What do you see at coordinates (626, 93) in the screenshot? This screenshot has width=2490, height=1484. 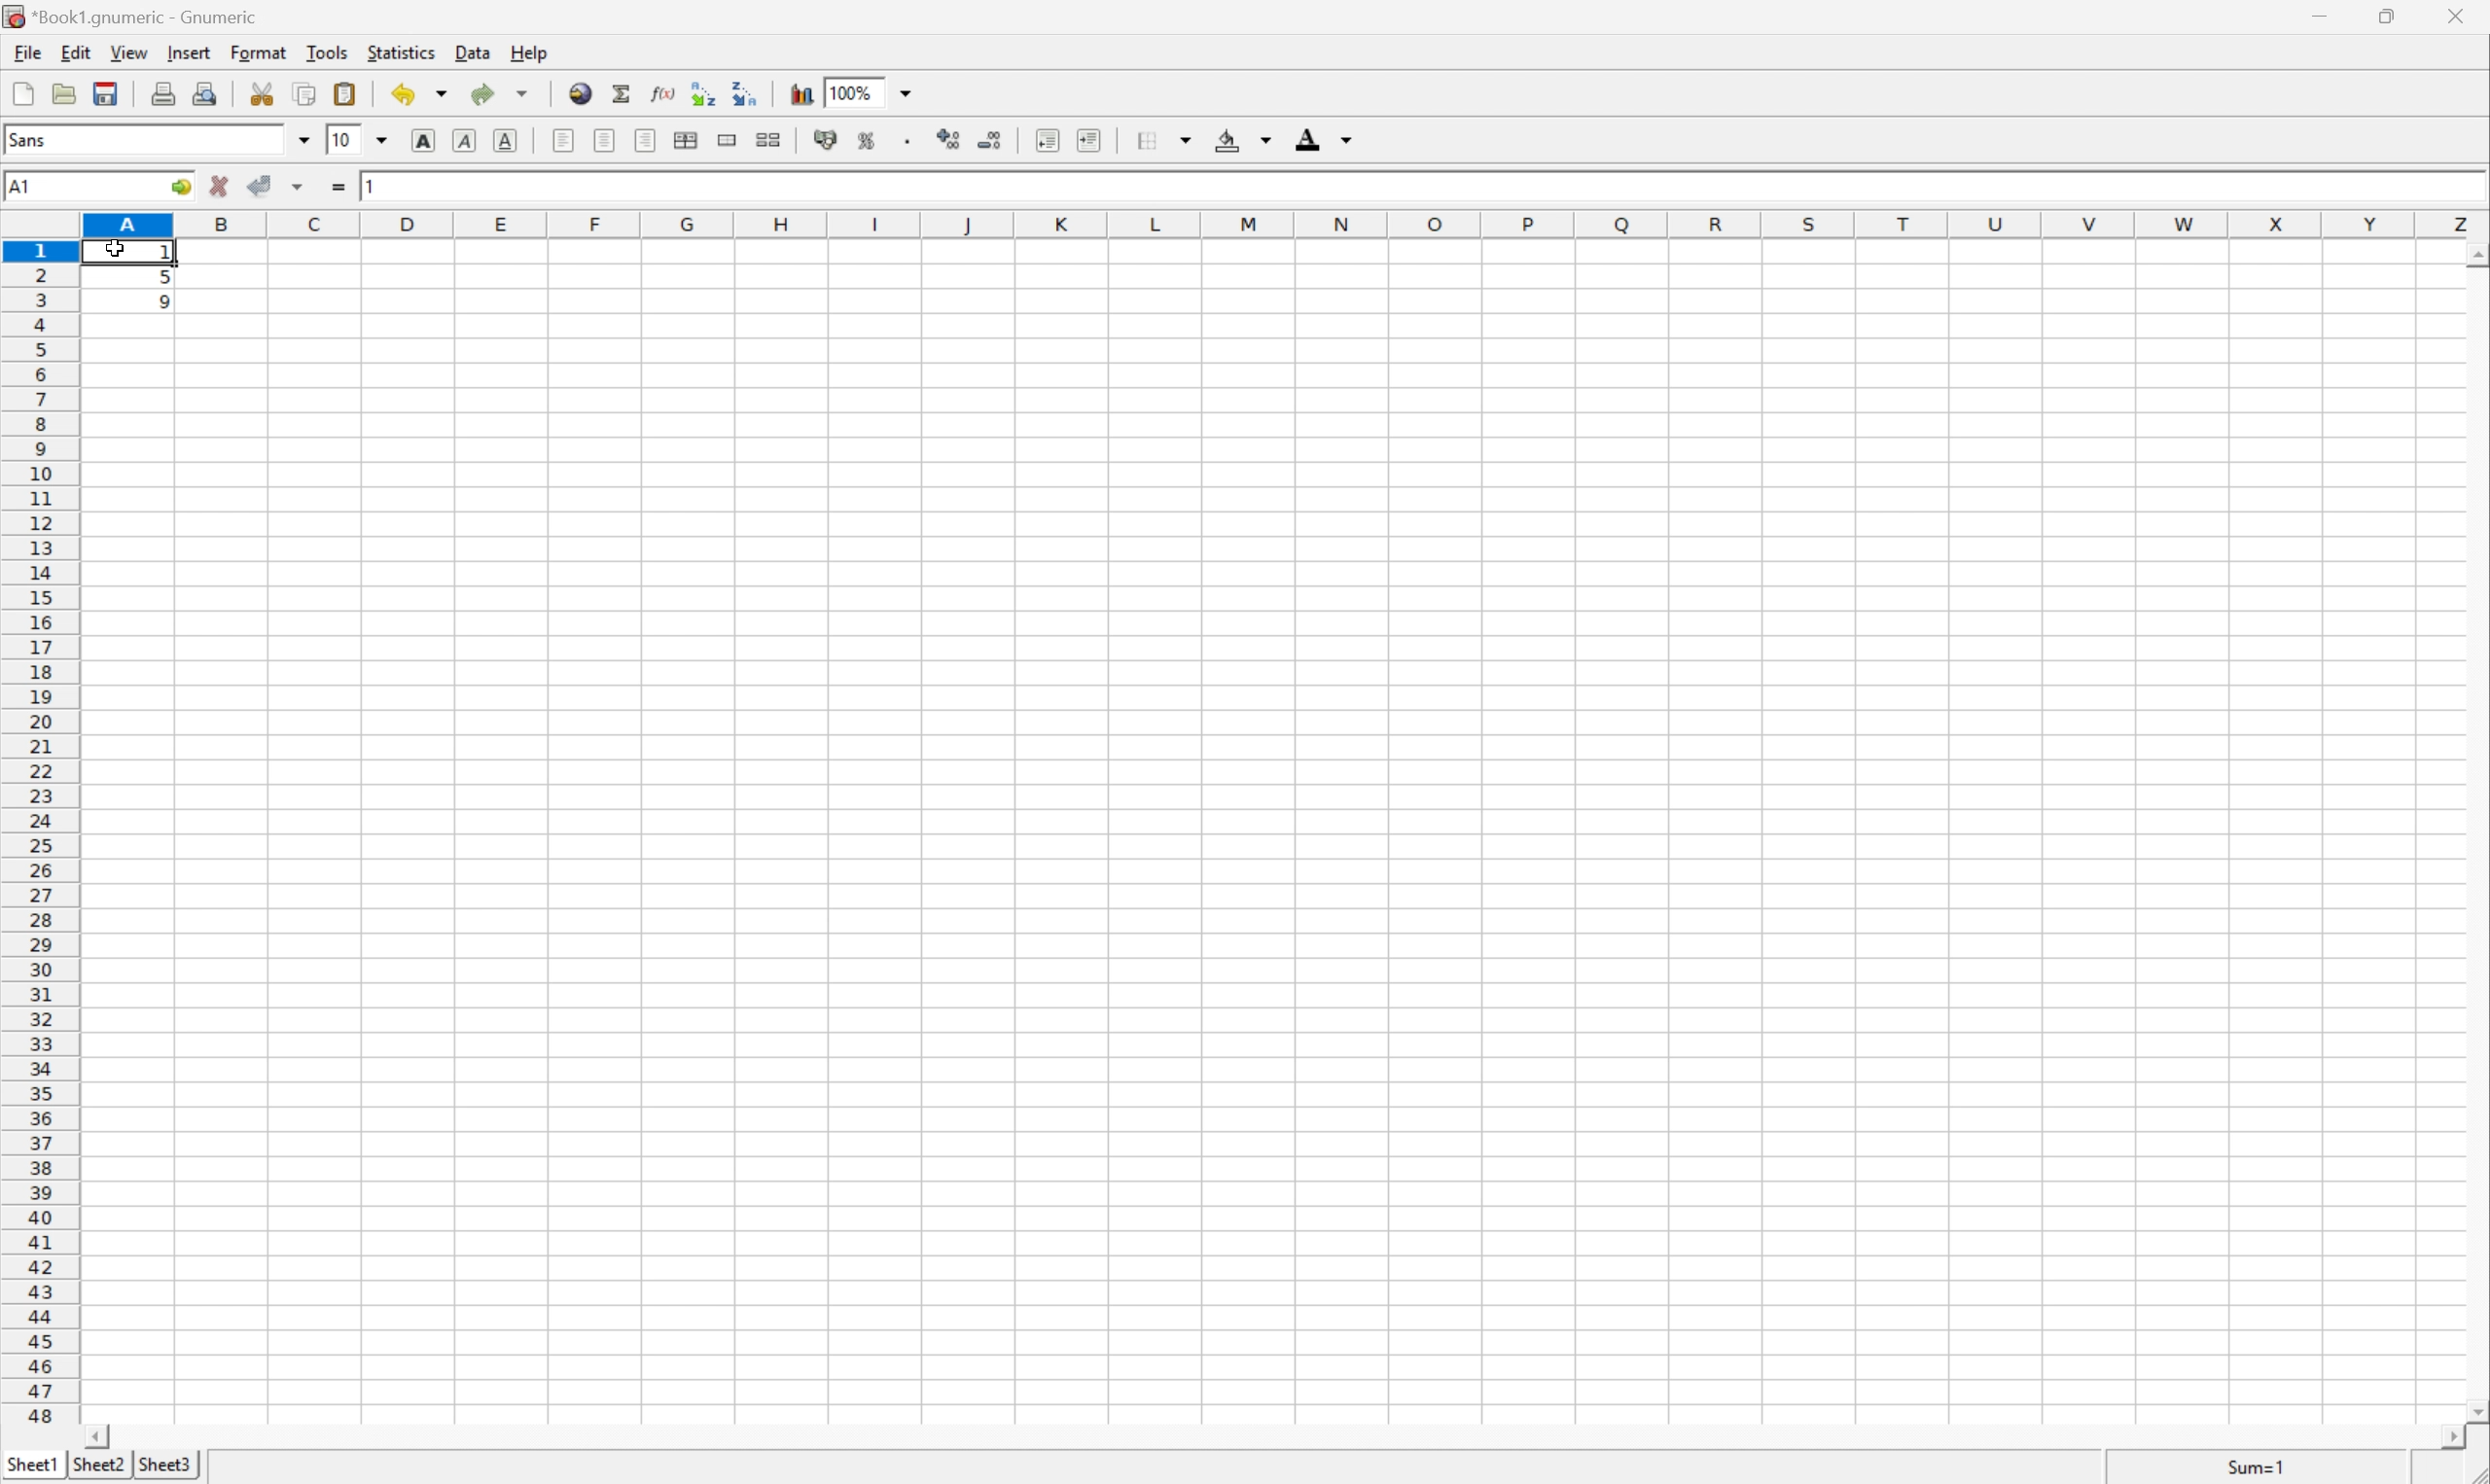 I see `sum in current cell` at bounding box center [626, 93].